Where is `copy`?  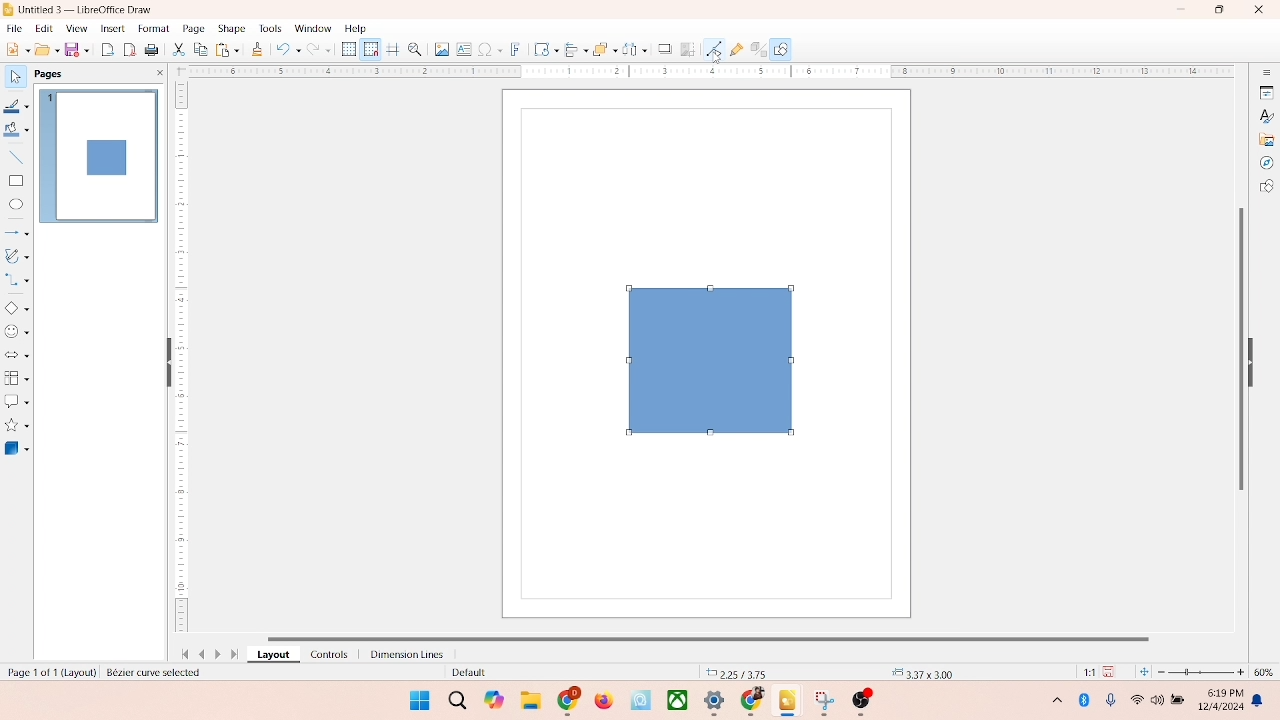 copy is located at coordinates (200, 51).